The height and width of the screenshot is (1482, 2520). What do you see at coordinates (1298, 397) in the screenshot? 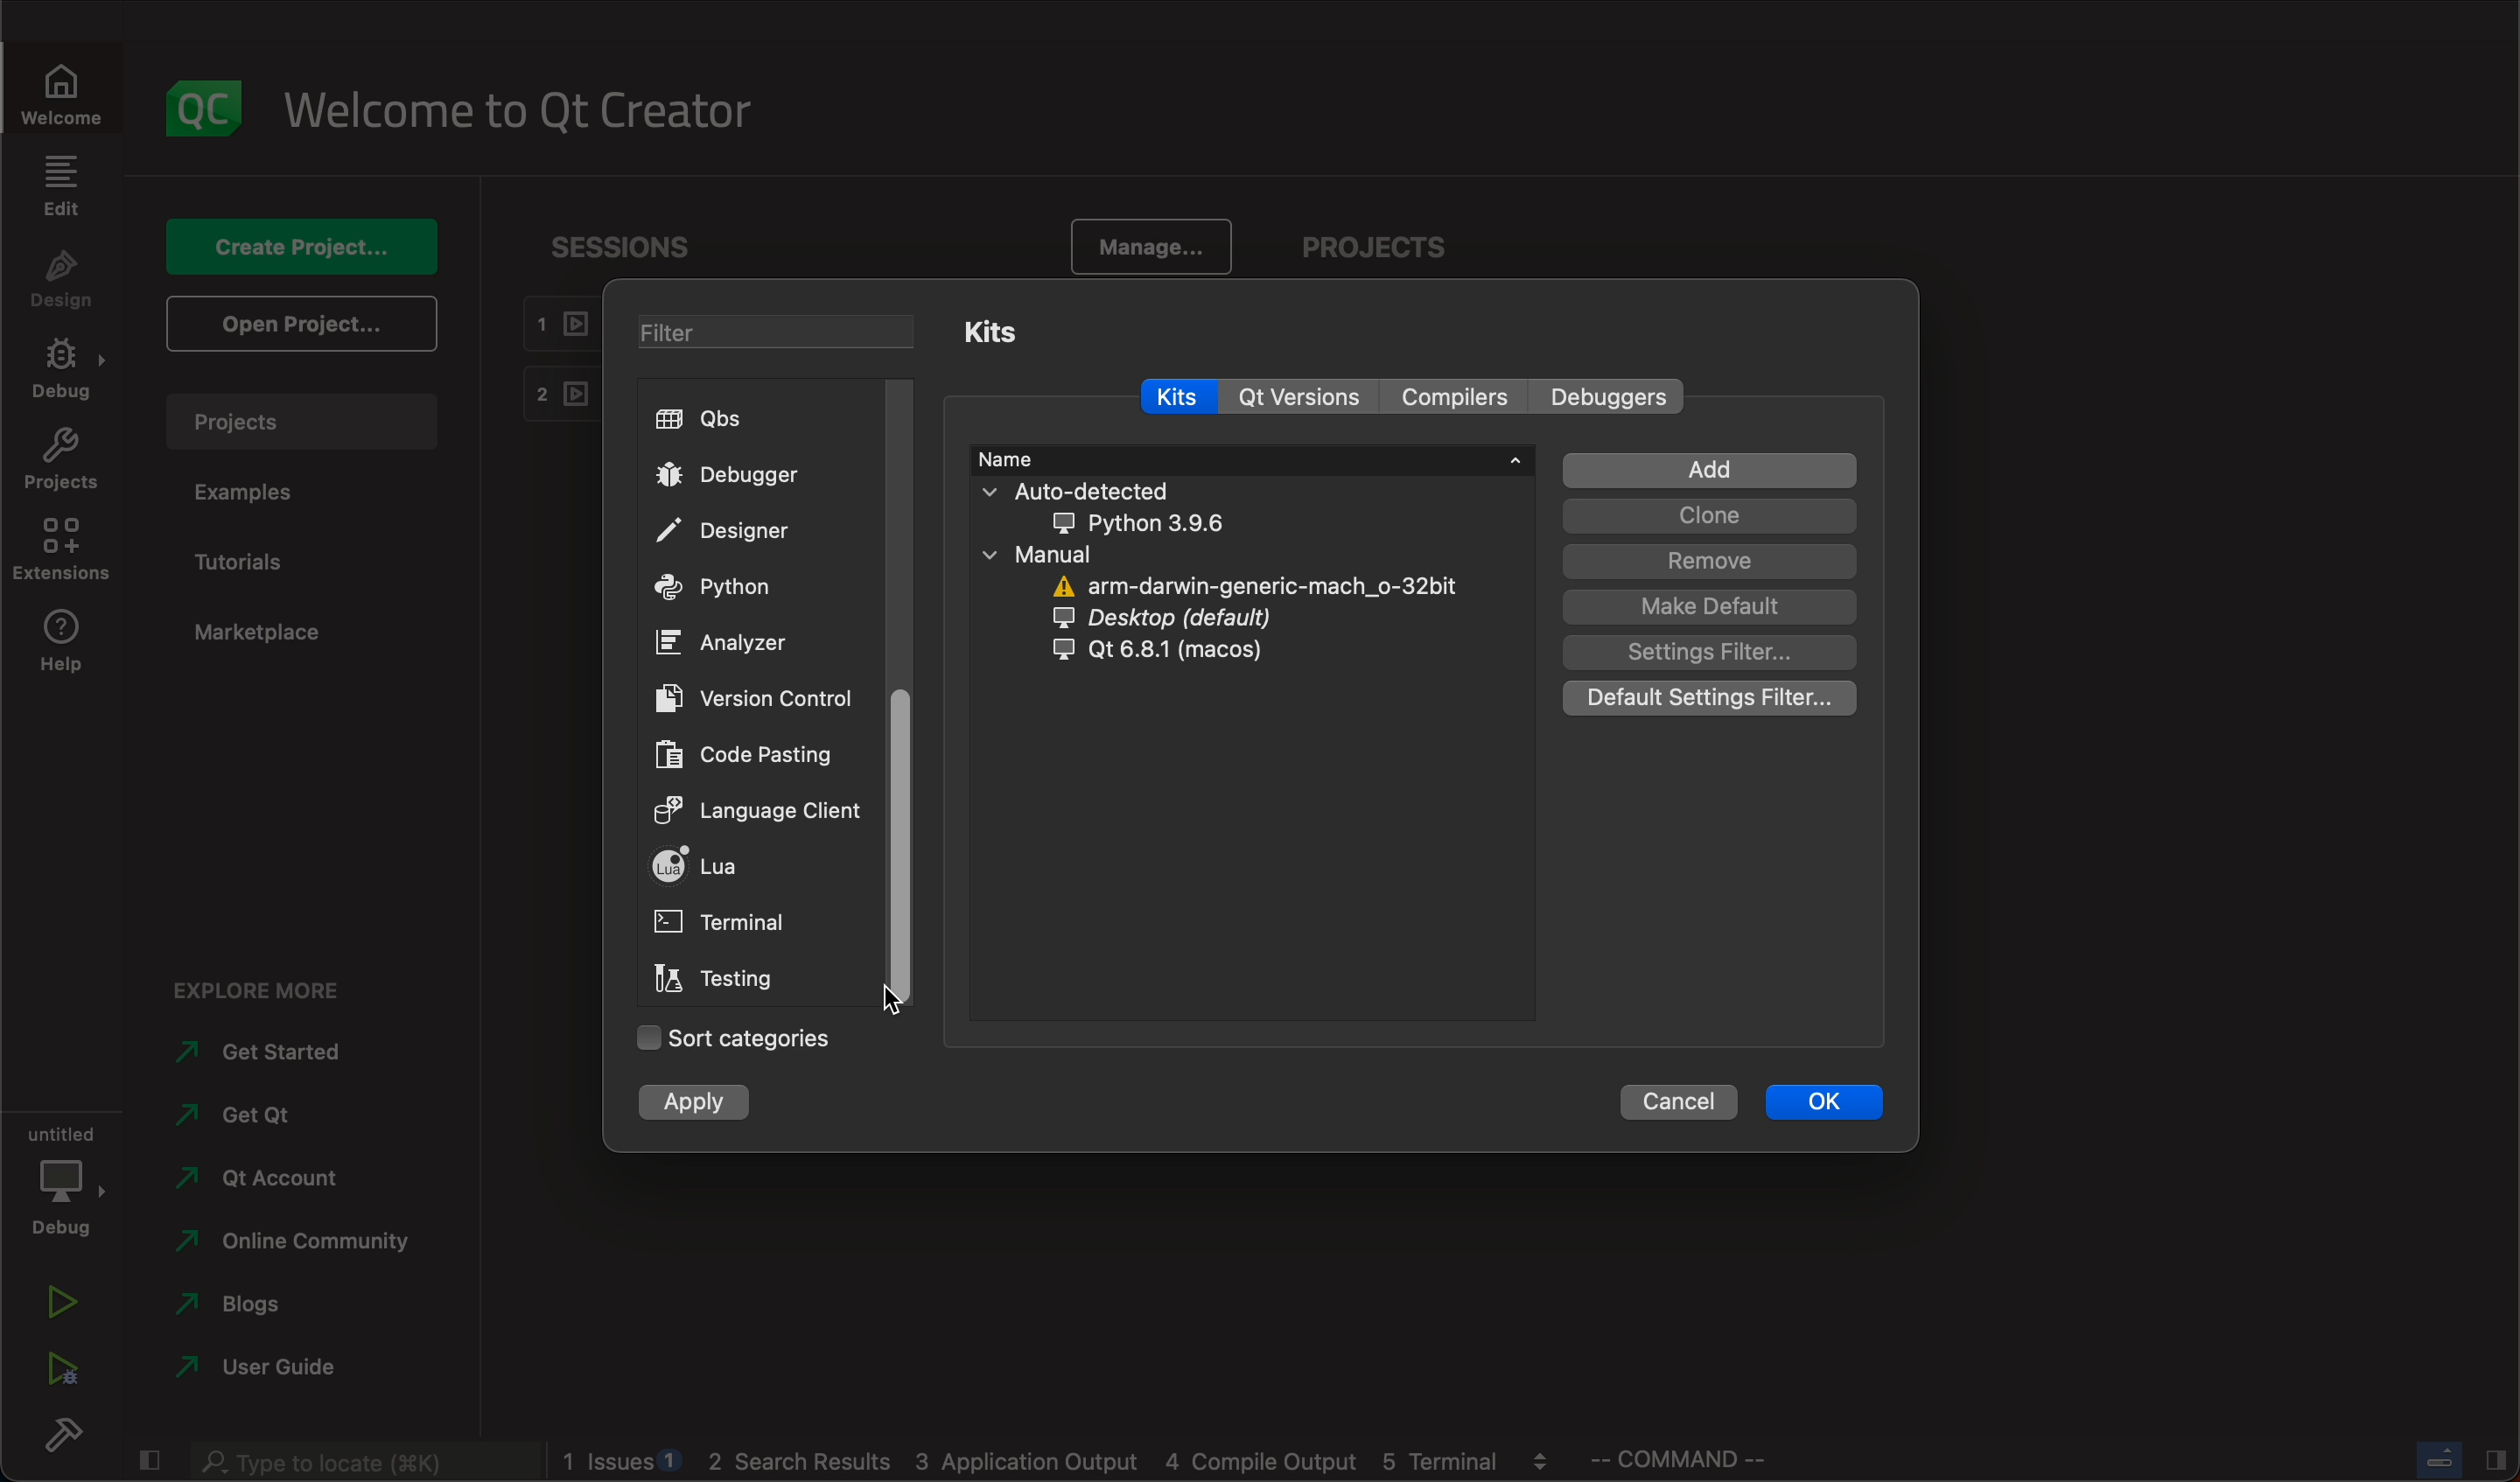
I see `qt` at bounding box center [1298, 397].